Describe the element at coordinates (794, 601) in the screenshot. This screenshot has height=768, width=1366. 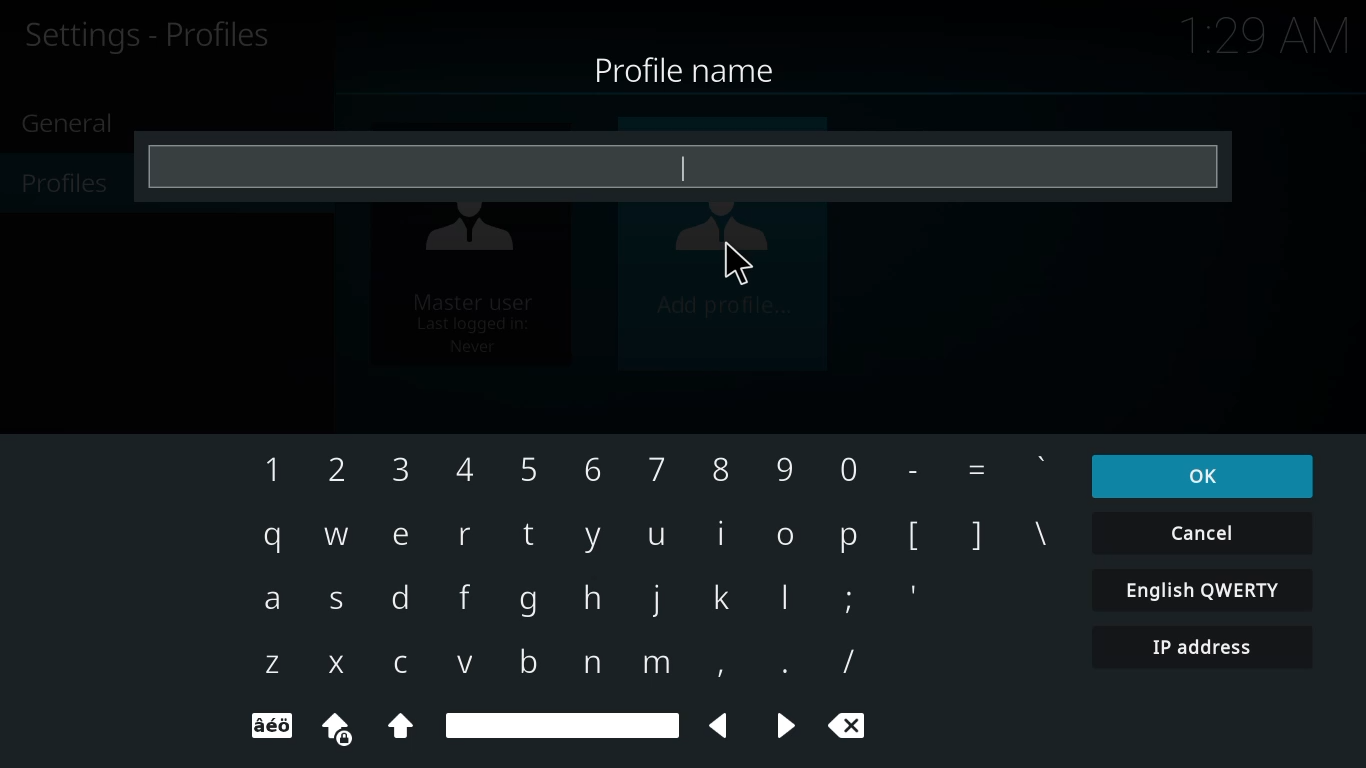
I see `l` at that location.